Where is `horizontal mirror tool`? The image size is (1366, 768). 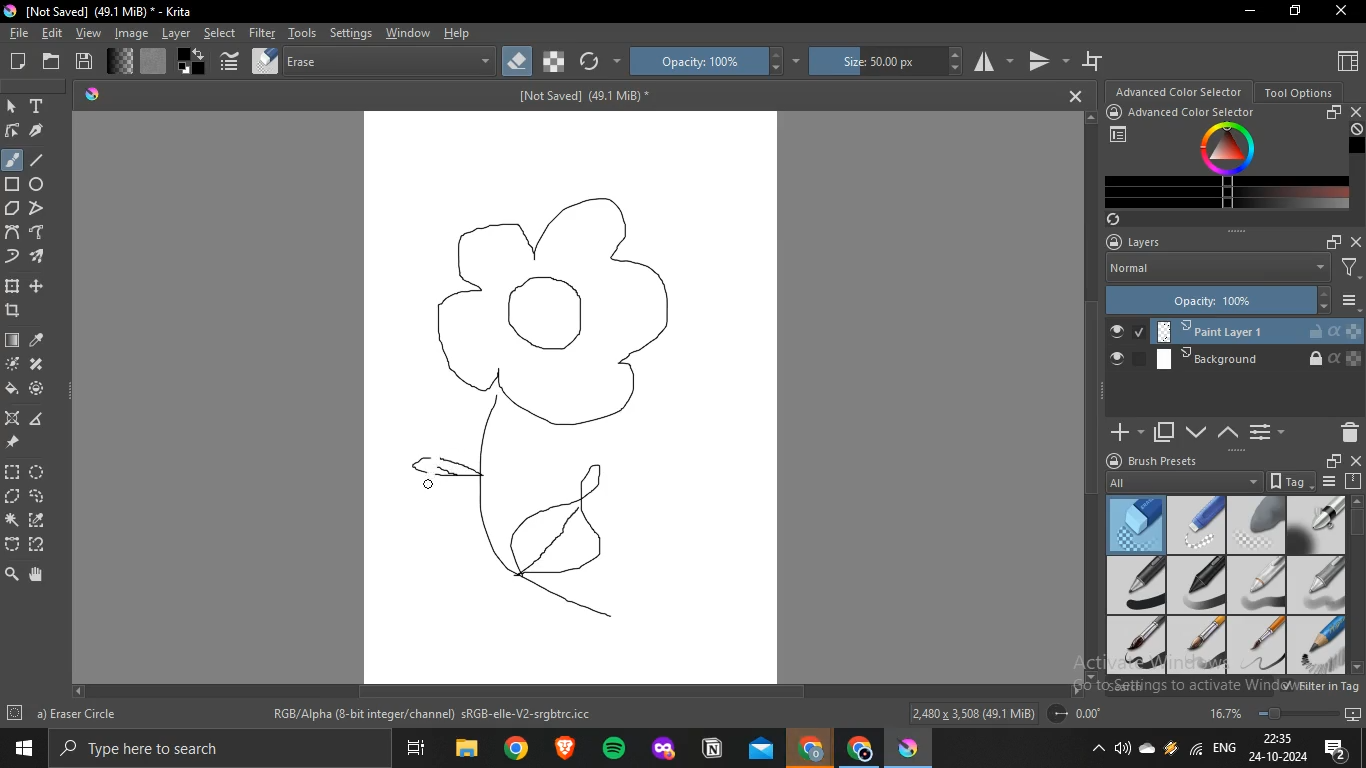
horizontal mirror tool is located at coordinates (991, 63).